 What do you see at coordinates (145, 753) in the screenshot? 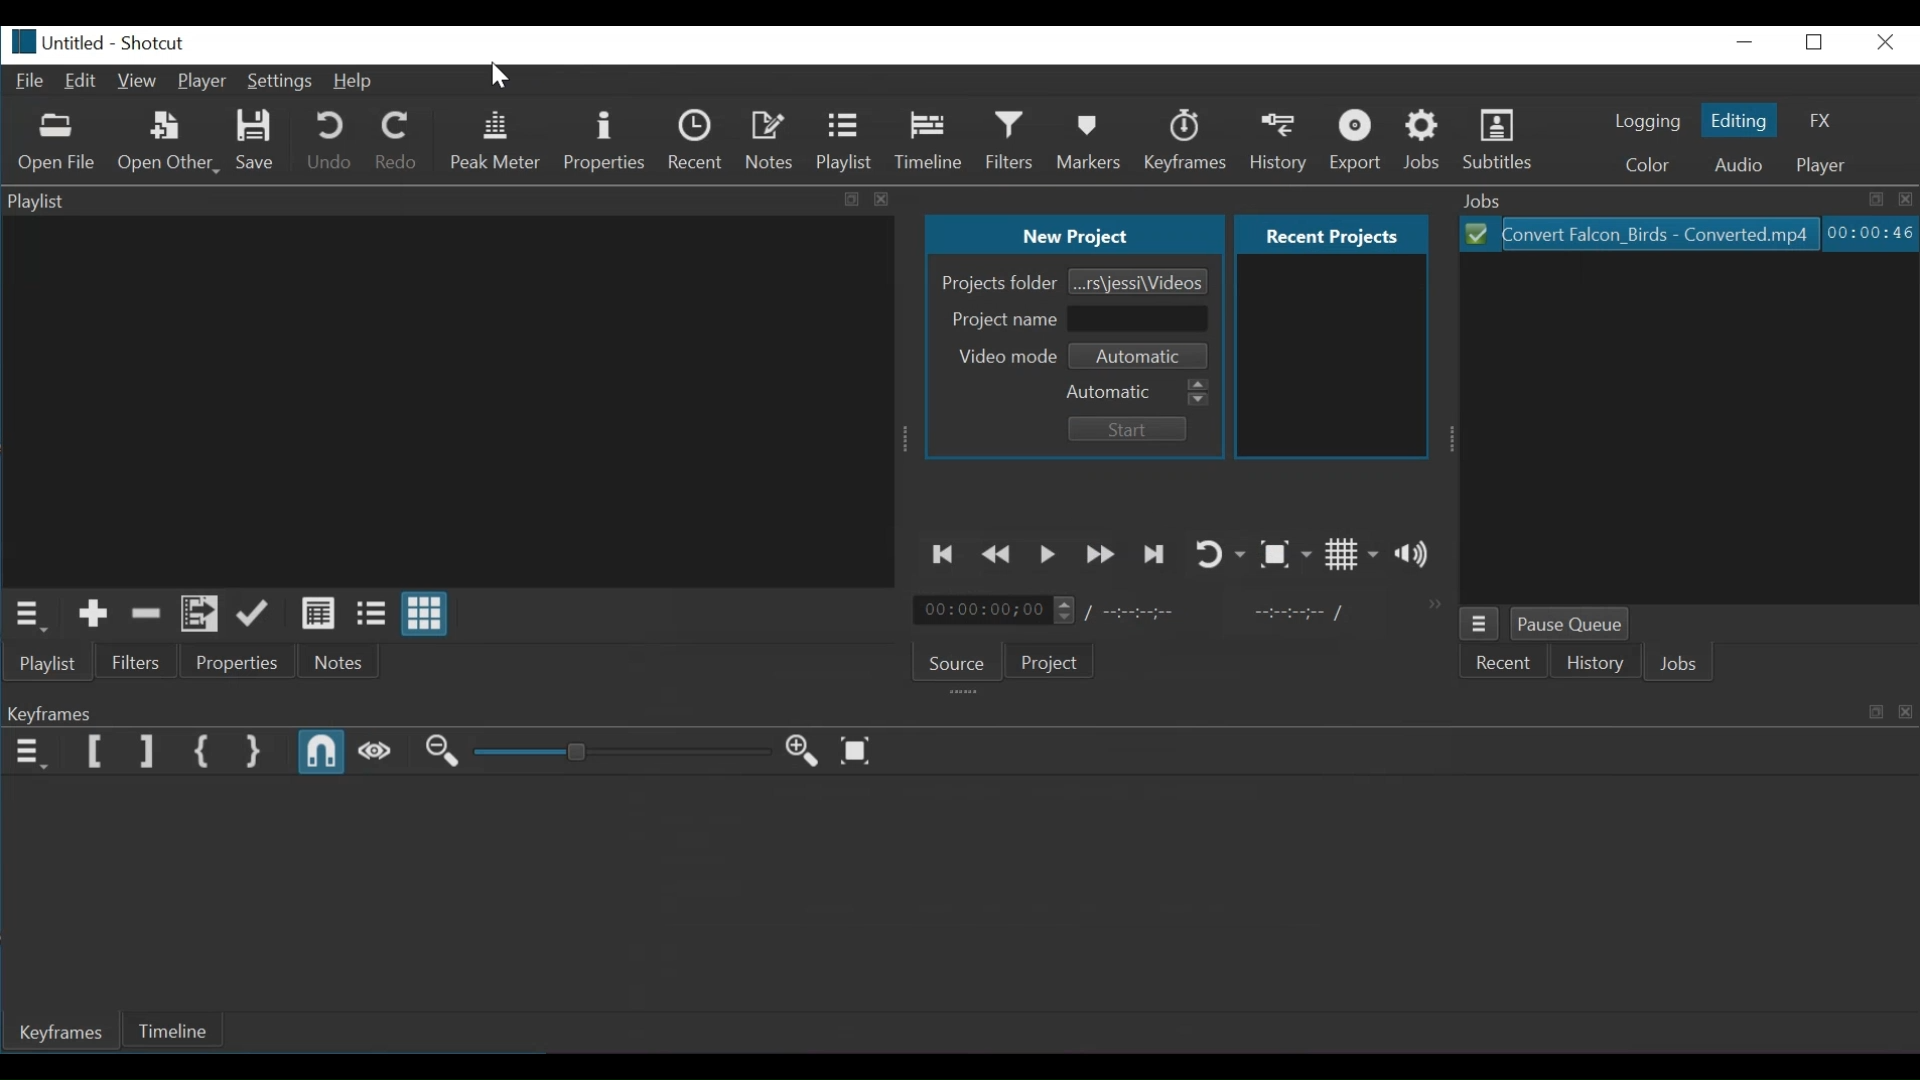
I see `Set Filter Last` at bounding box center [145, 753].